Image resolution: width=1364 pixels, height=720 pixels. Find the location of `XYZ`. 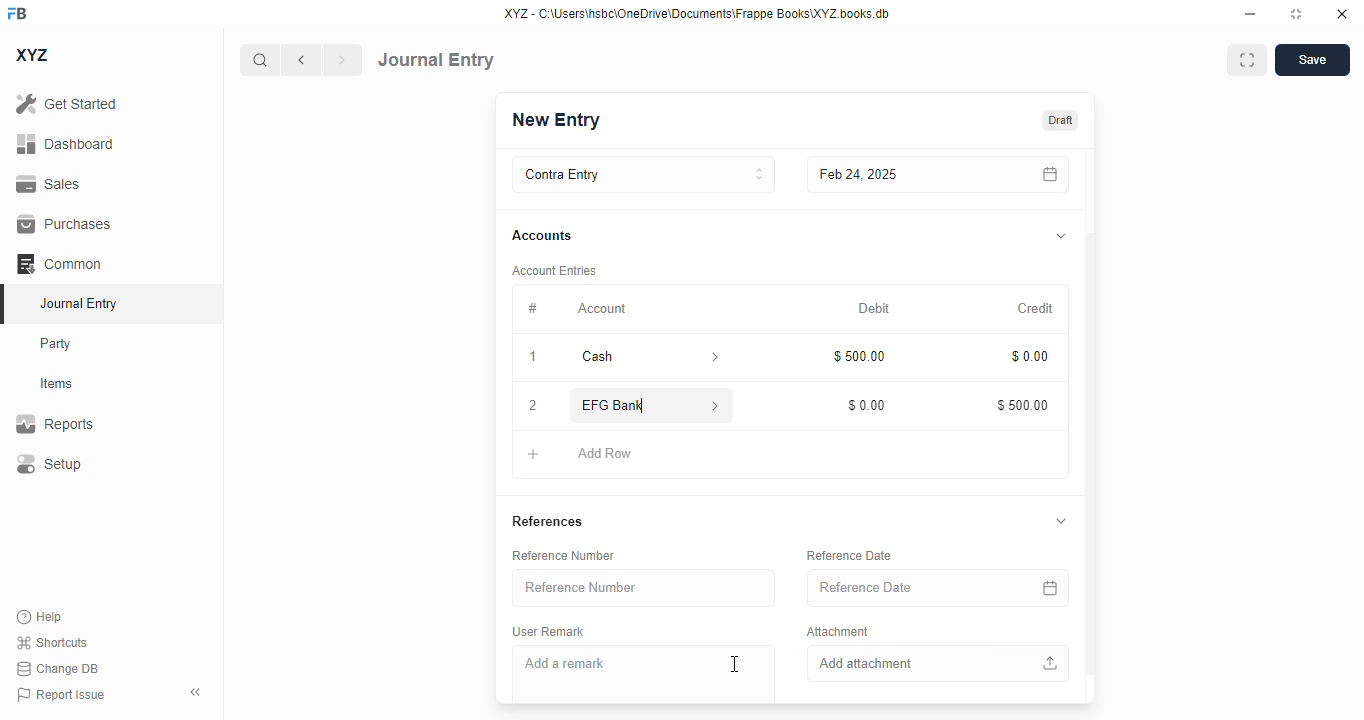

XYZ is located at coordinates (31, 55).